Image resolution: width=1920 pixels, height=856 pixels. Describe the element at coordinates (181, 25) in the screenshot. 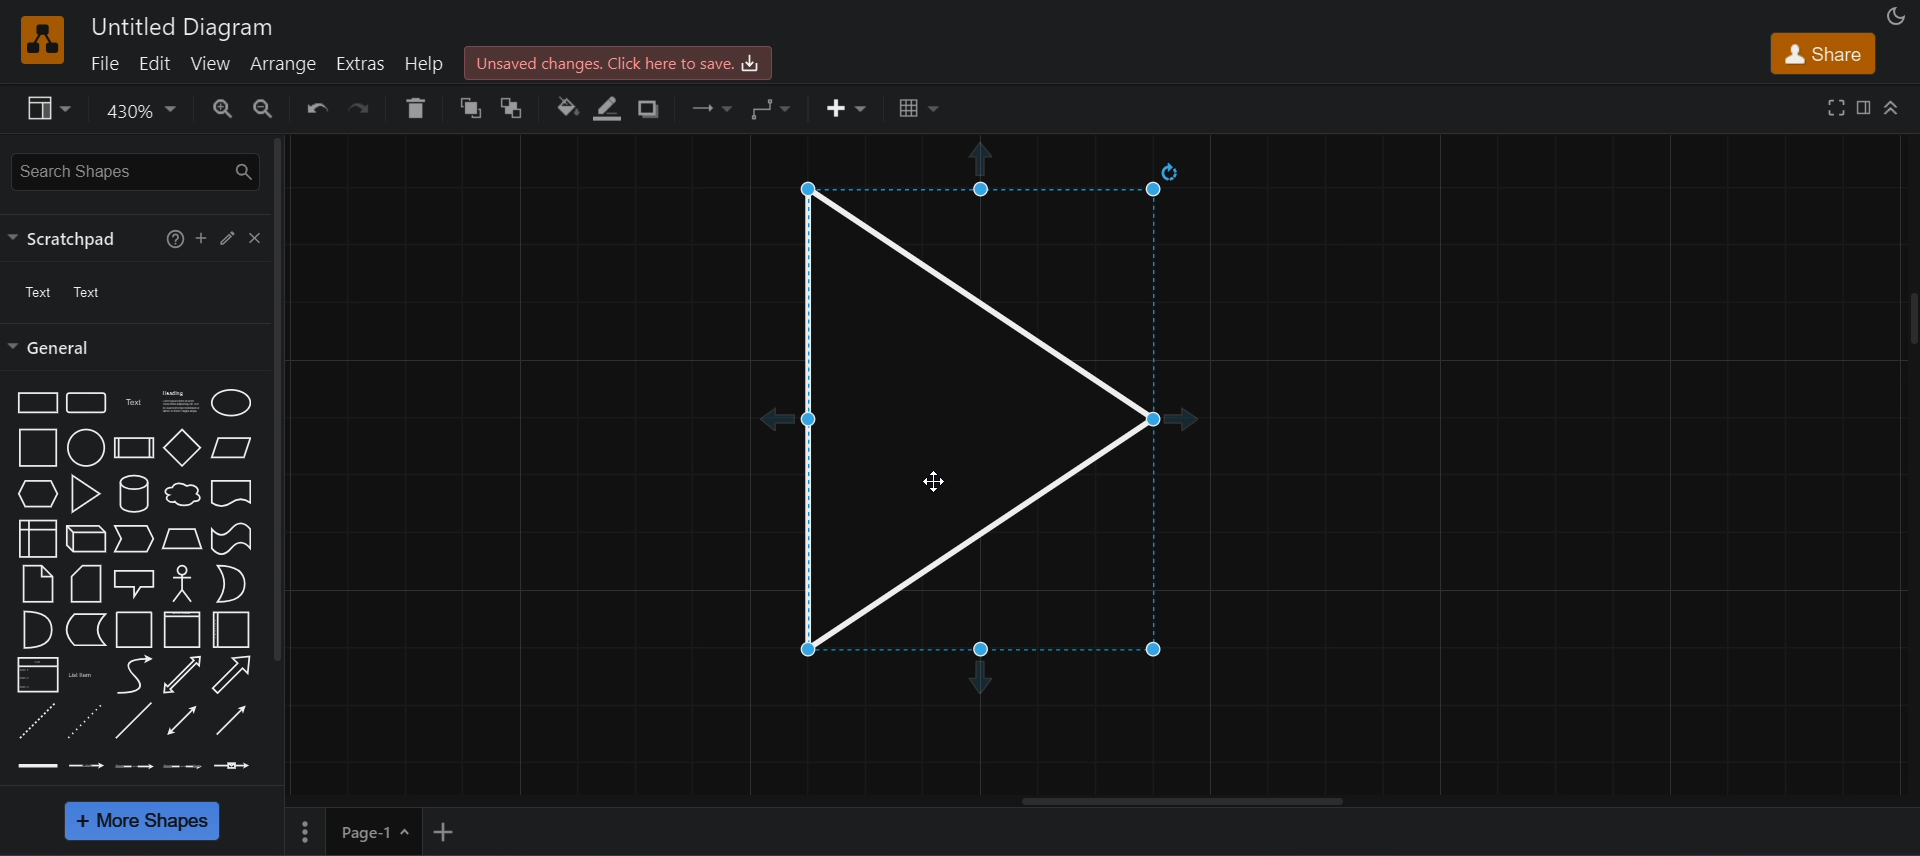

I see `Untitled Diagram` at that location.